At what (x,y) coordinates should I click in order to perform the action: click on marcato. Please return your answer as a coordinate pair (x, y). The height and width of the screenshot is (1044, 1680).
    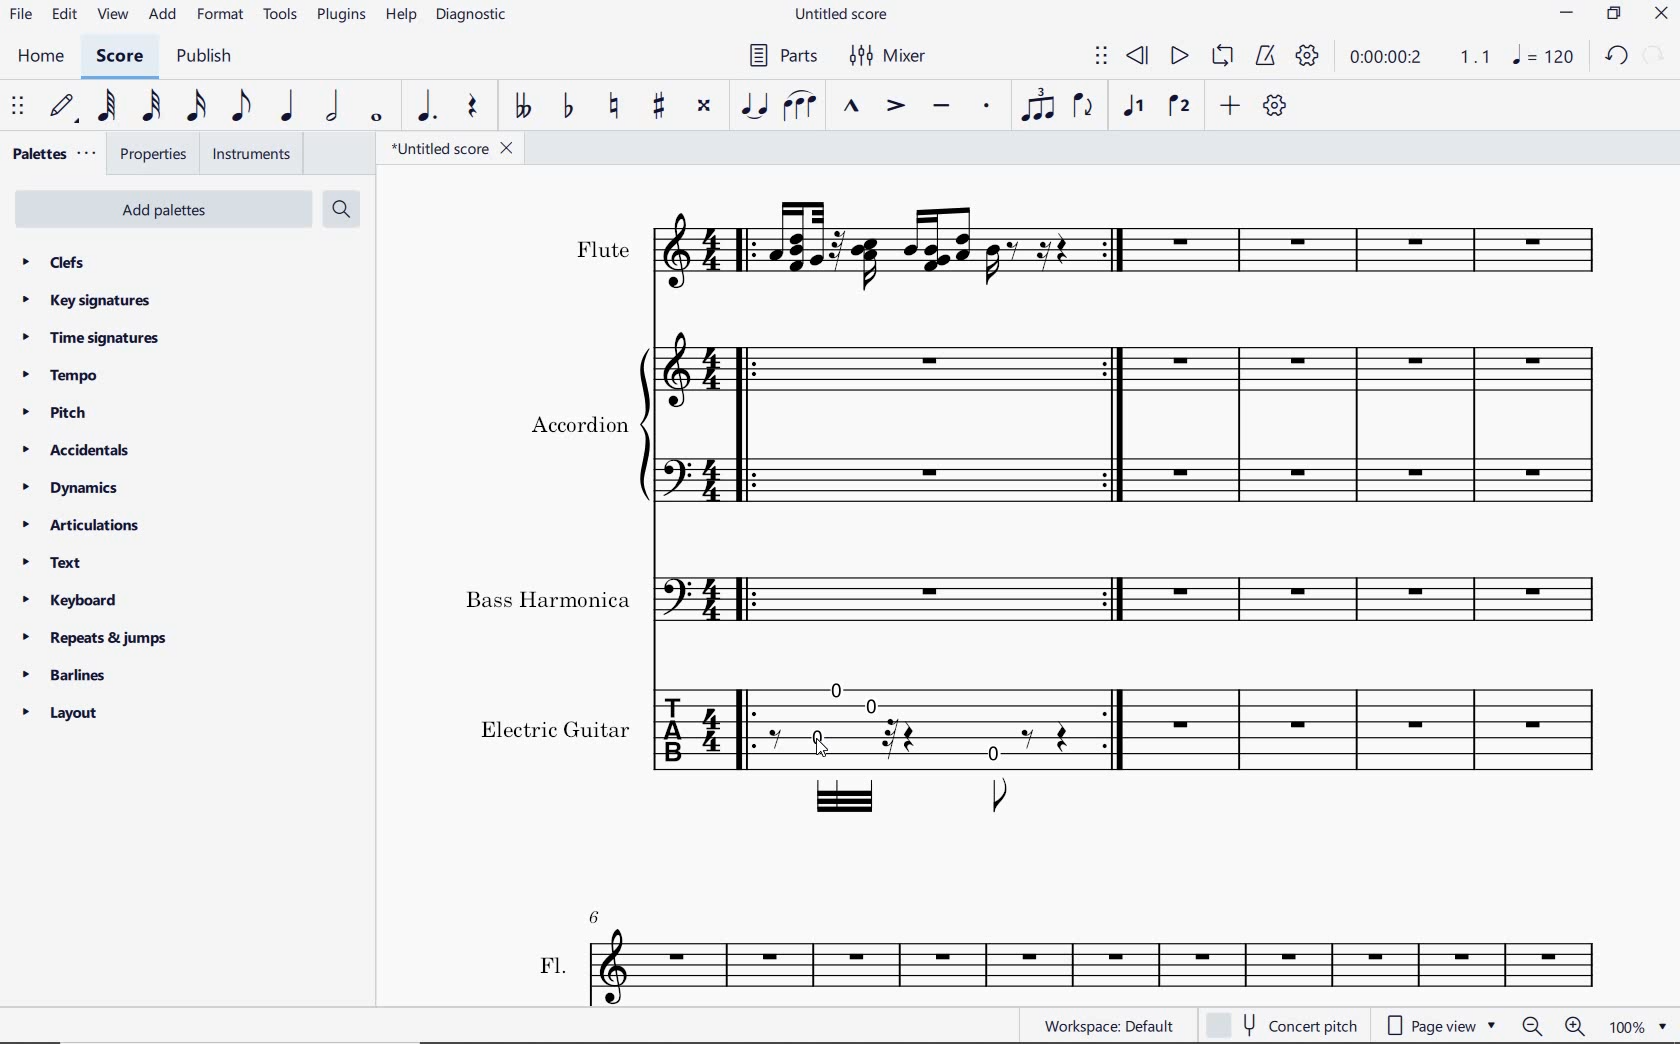
    Looking at the image, I should click on (854, 108).